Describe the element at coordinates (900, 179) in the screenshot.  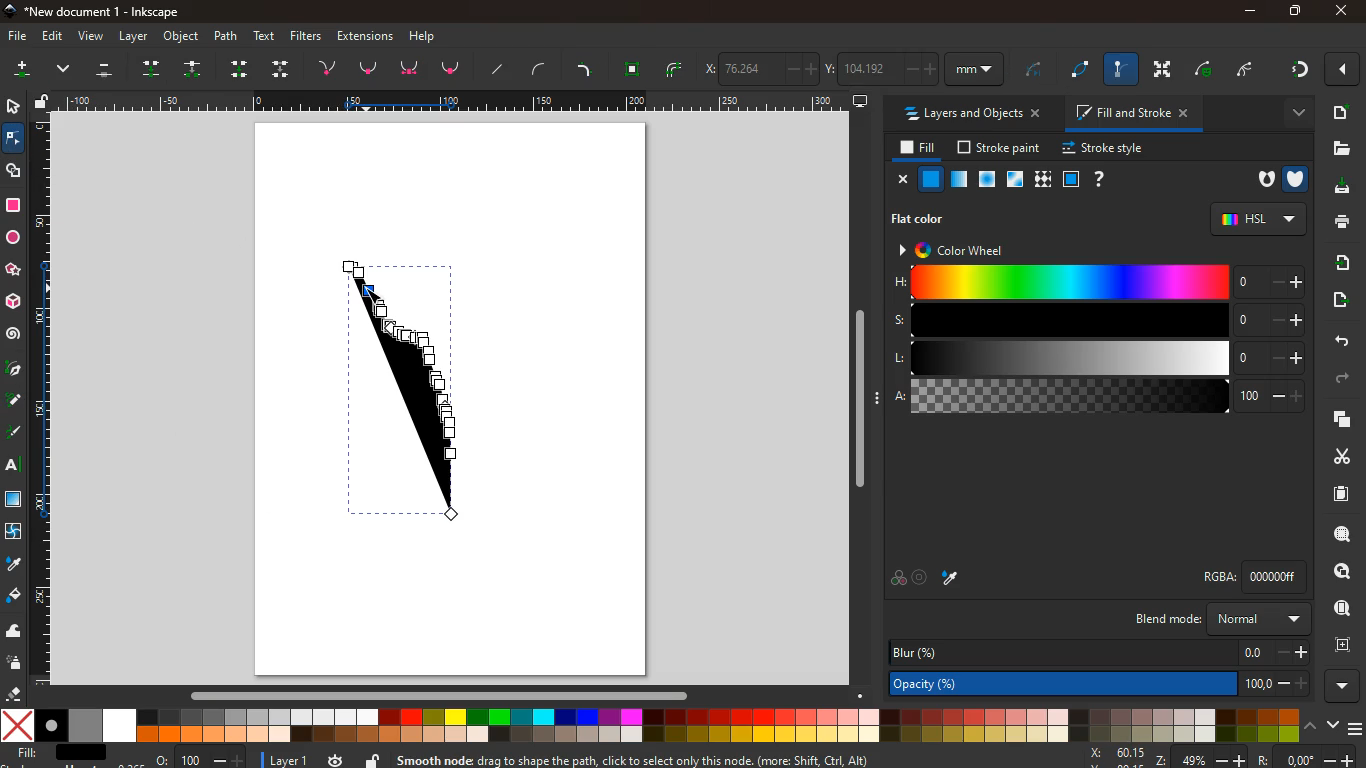
I see `close` at that location.